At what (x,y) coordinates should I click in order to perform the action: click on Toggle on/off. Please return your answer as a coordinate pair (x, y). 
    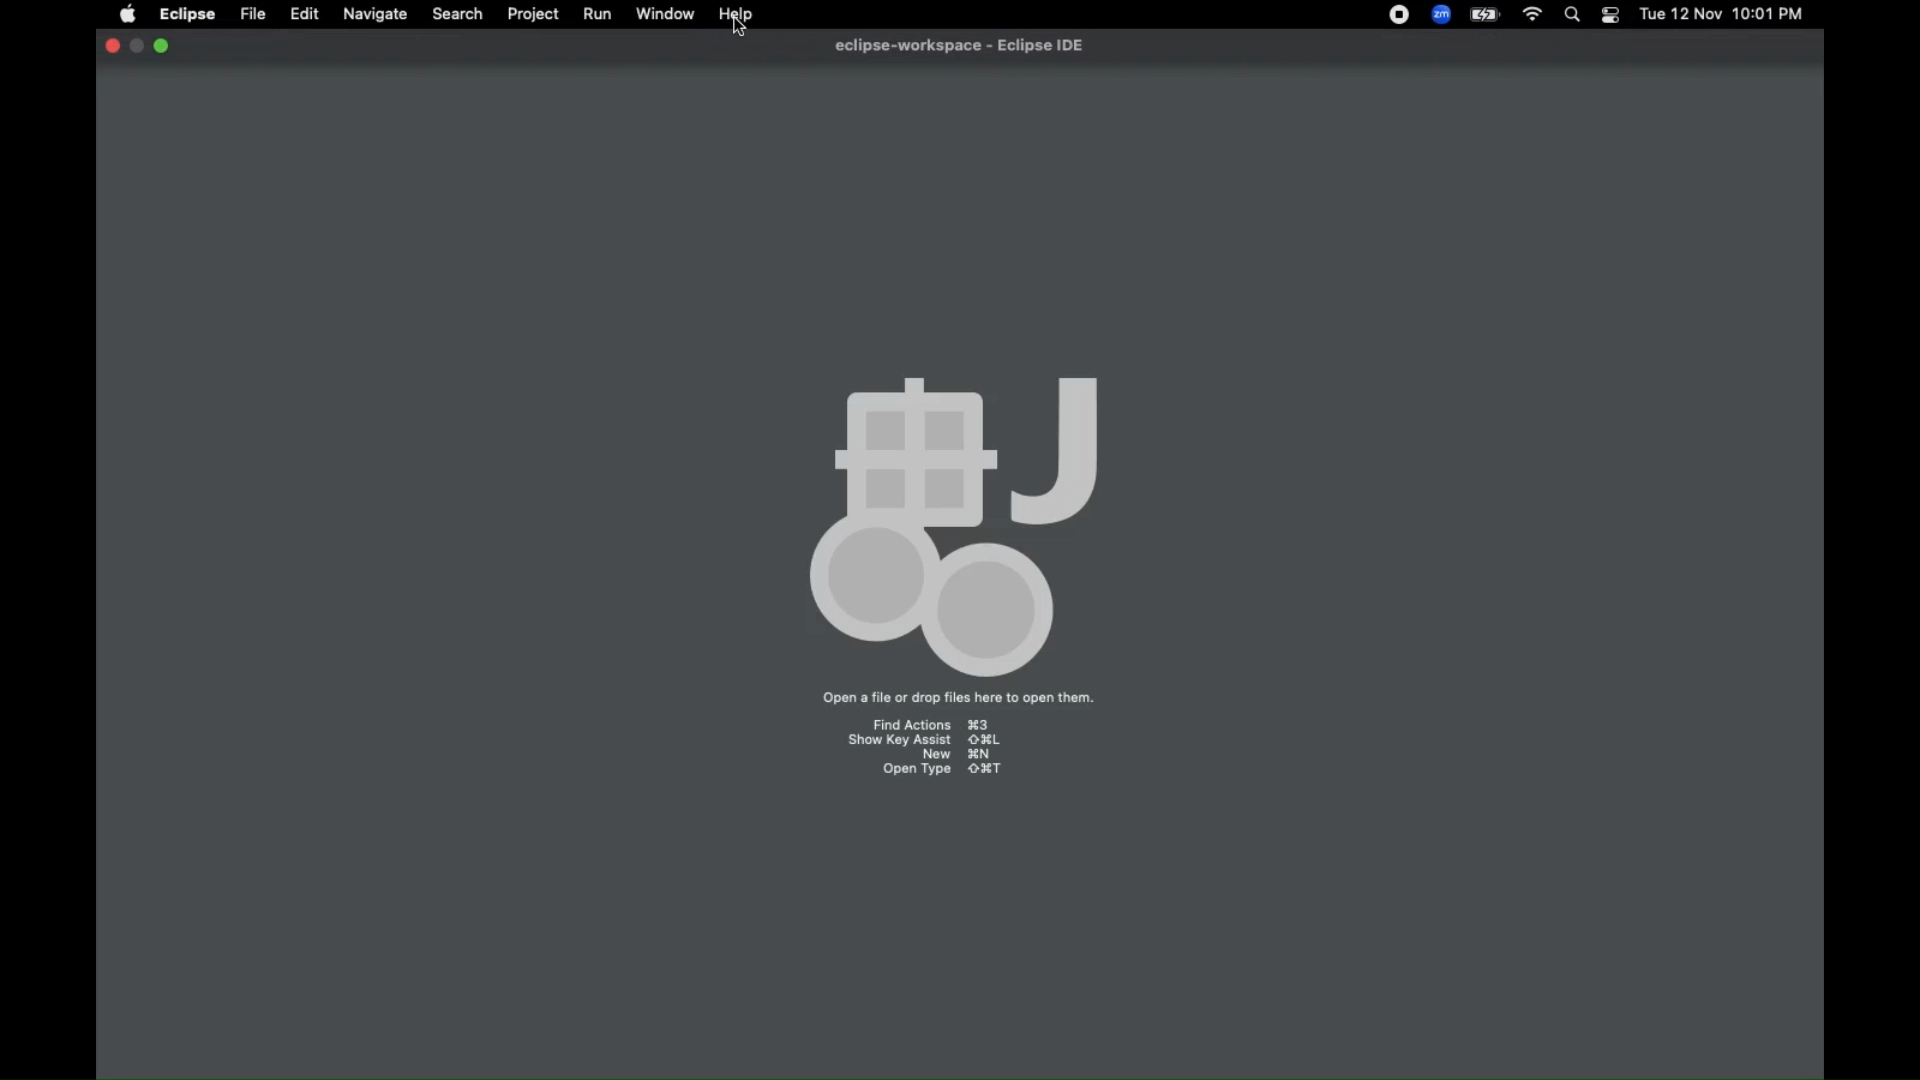
    Looking at the image, I should click on (1609, 15).